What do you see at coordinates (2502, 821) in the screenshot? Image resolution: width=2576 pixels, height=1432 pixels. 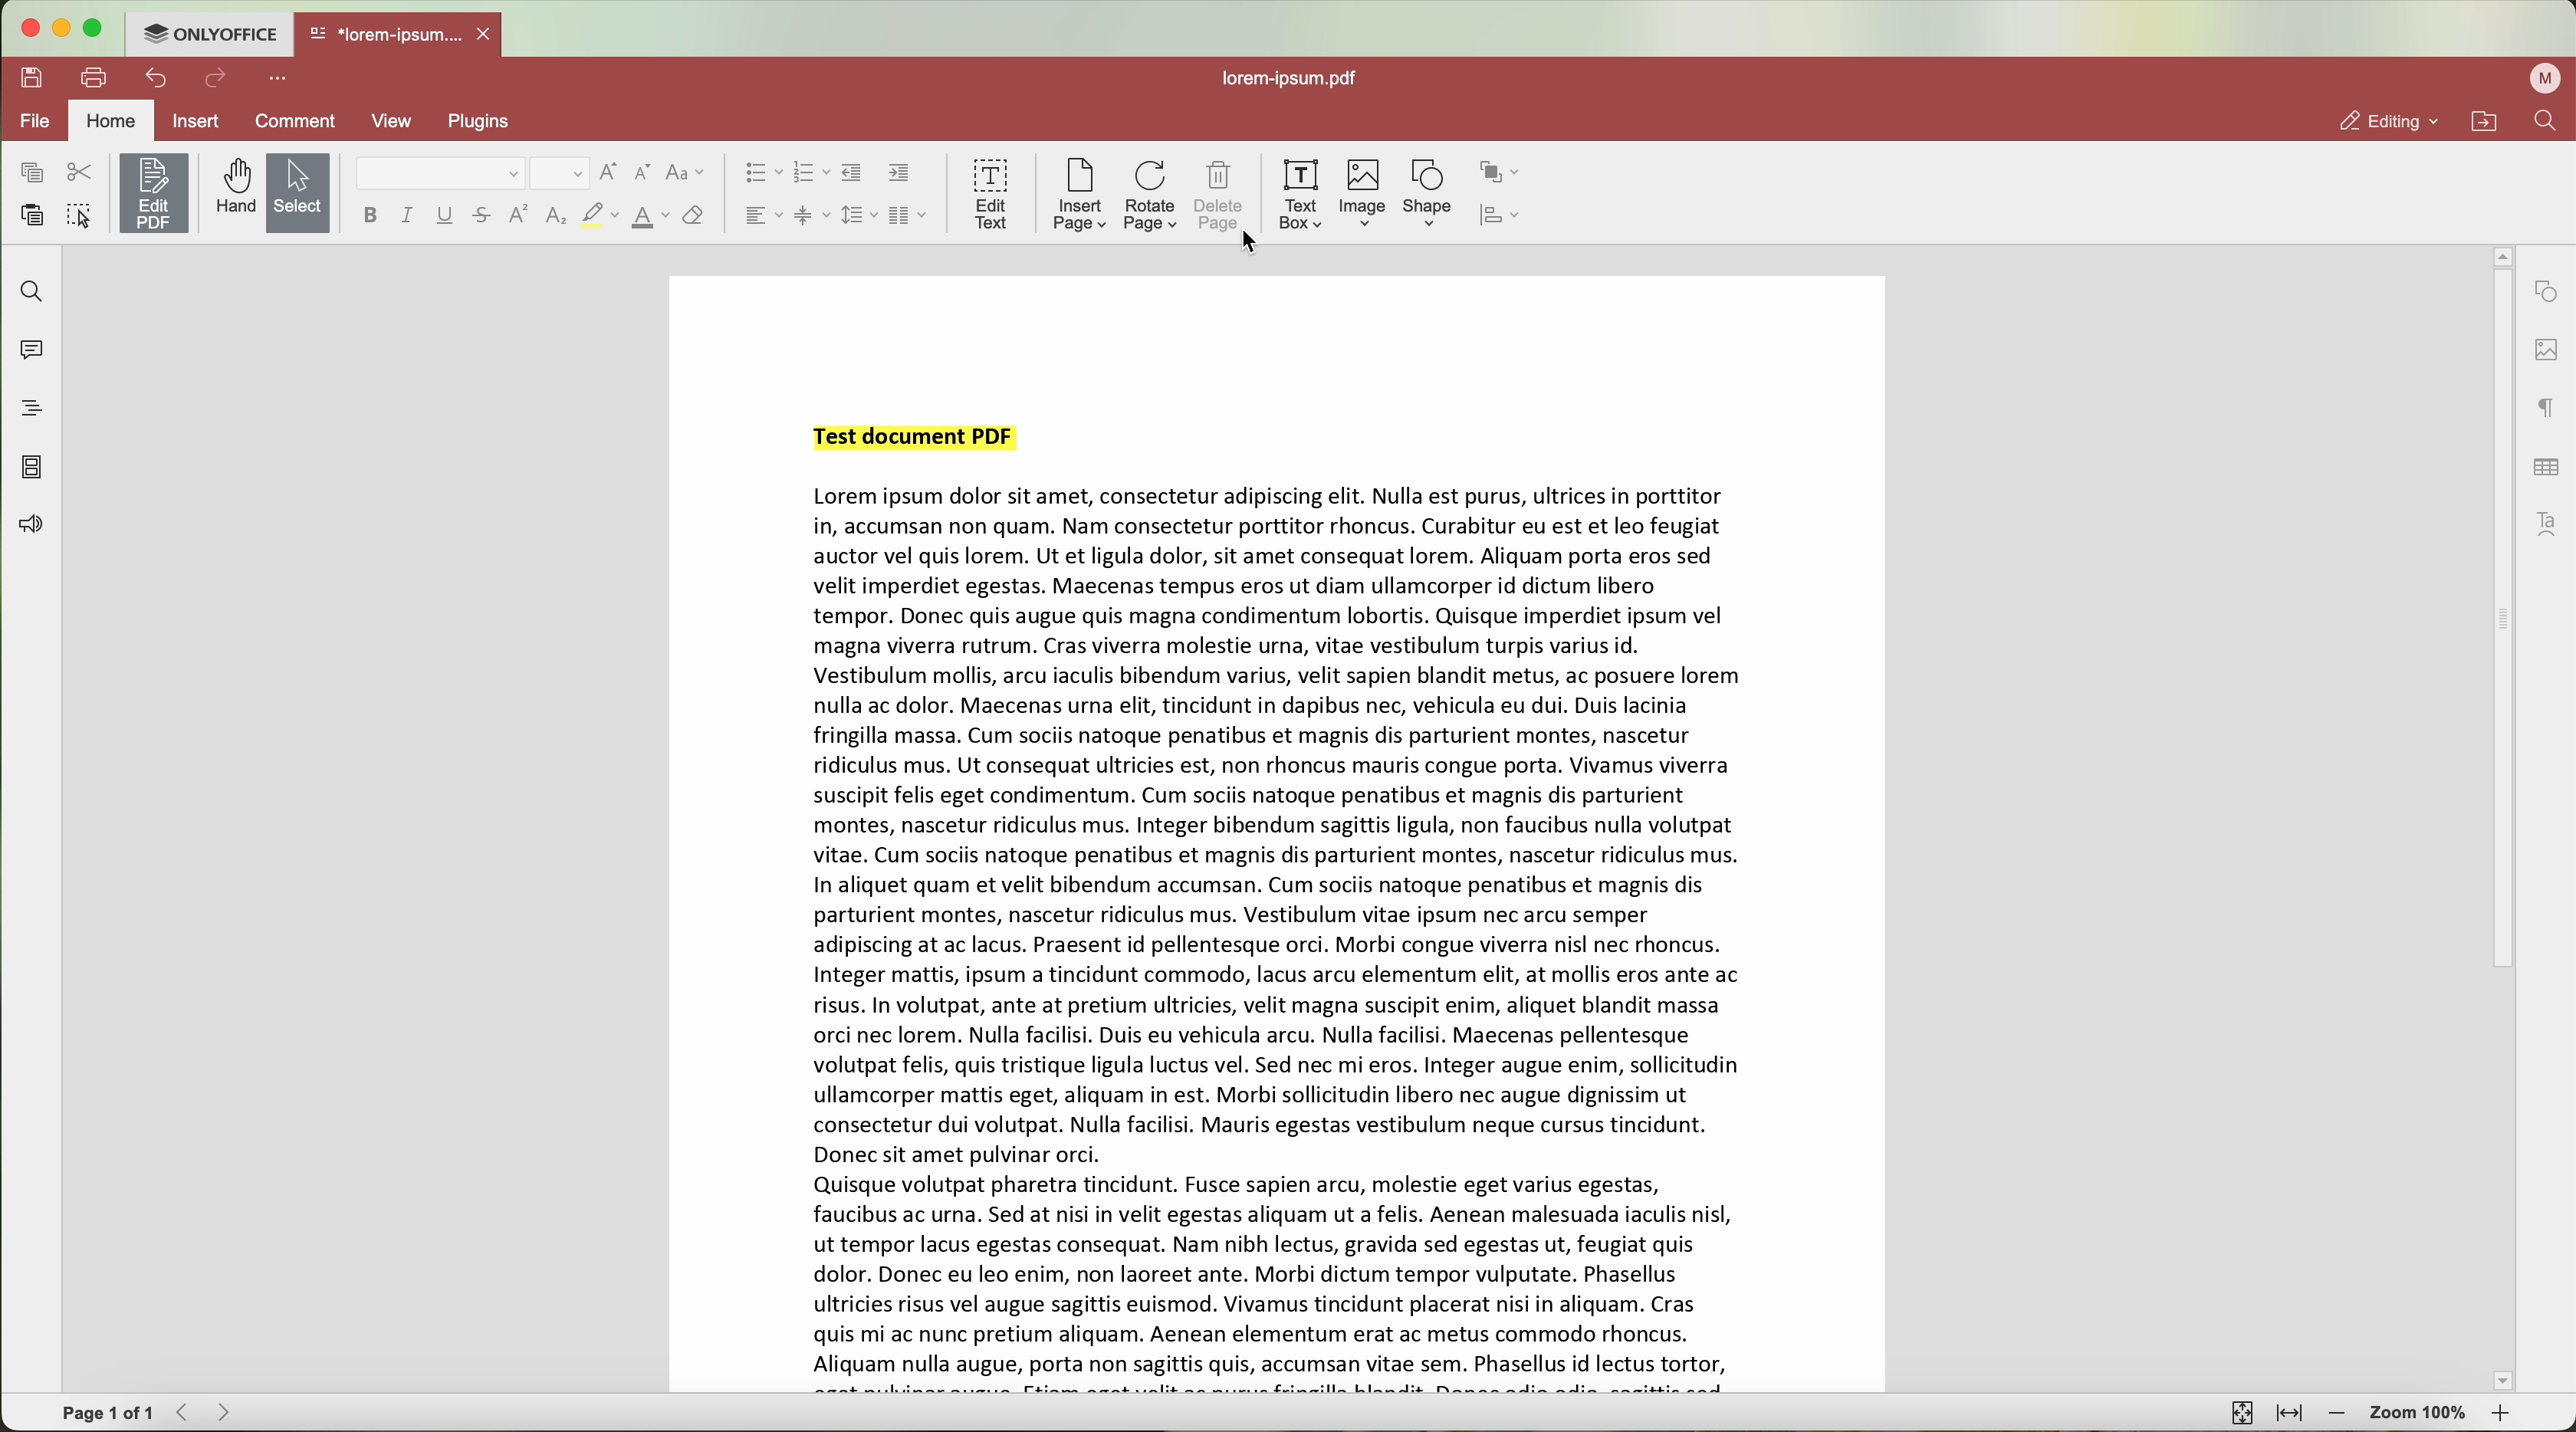 I see `scroll bar` at bounding box center [2502, 821].